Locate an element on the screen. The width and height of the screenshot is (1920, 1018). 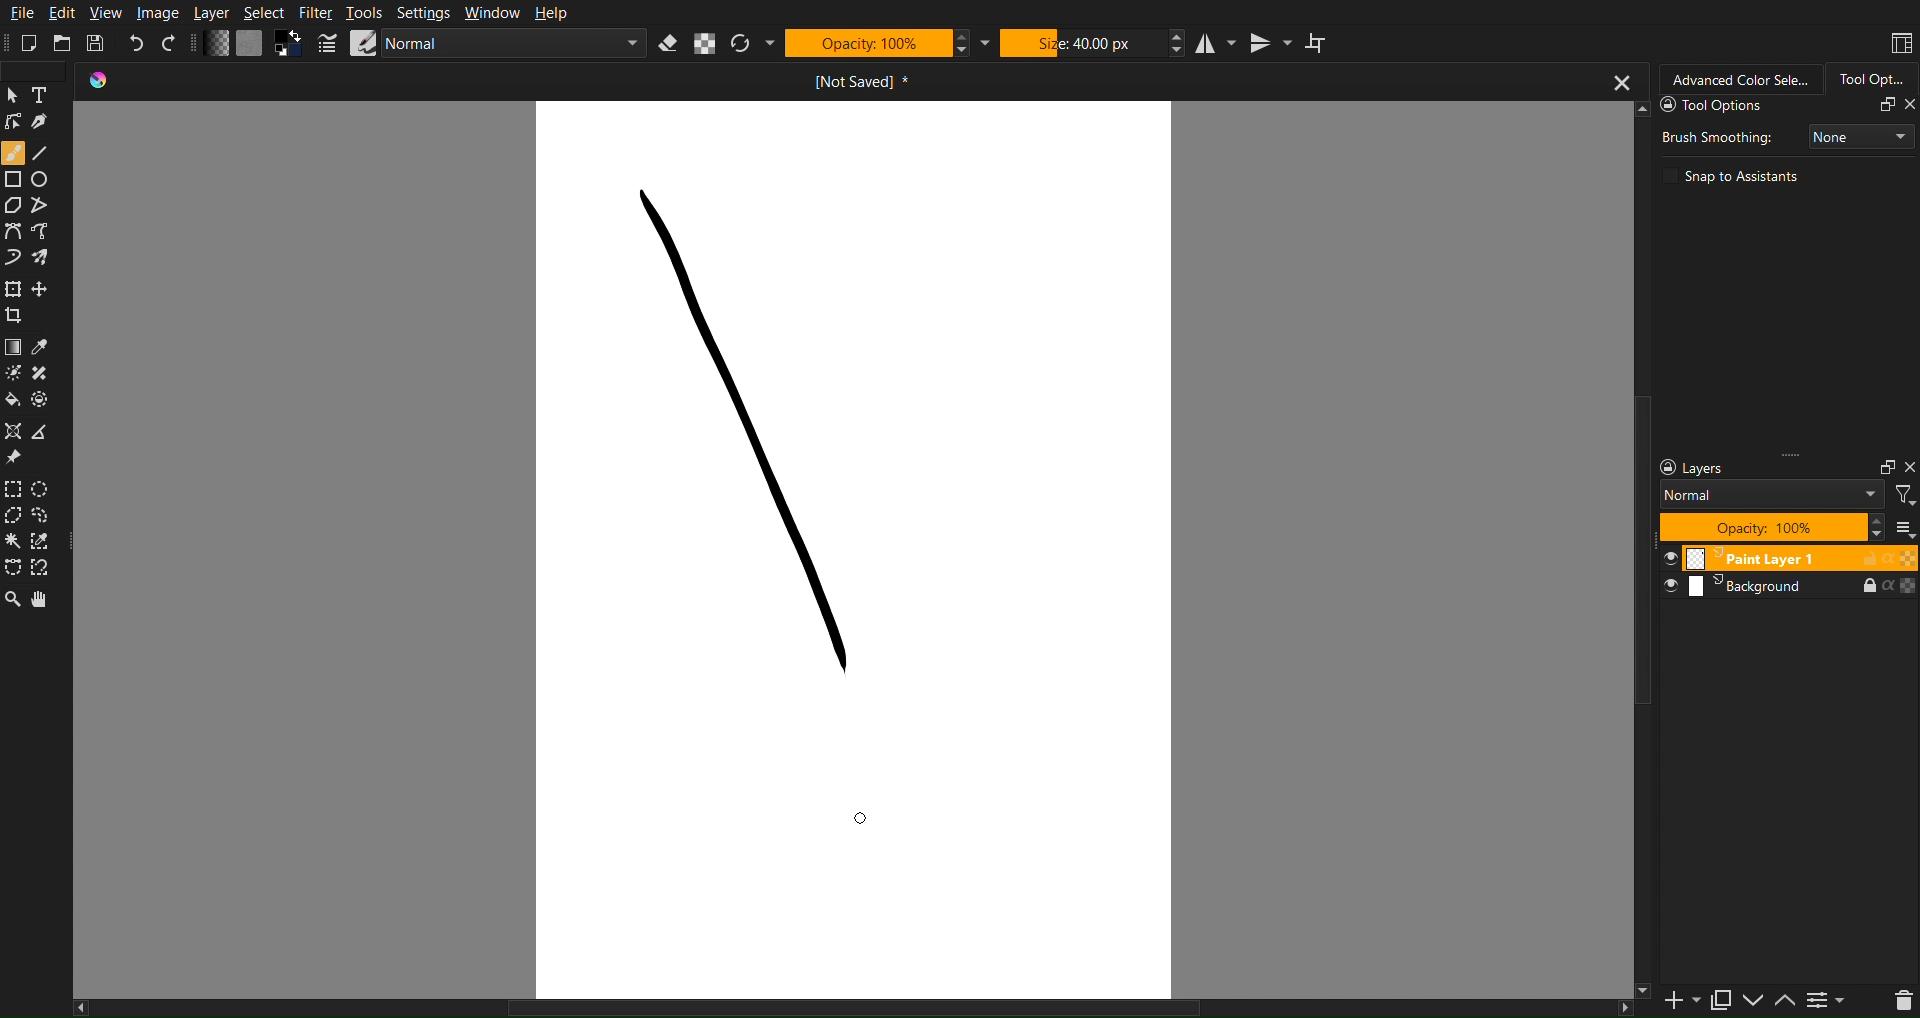
Add Slide is located at coordinates (1680, 1002).